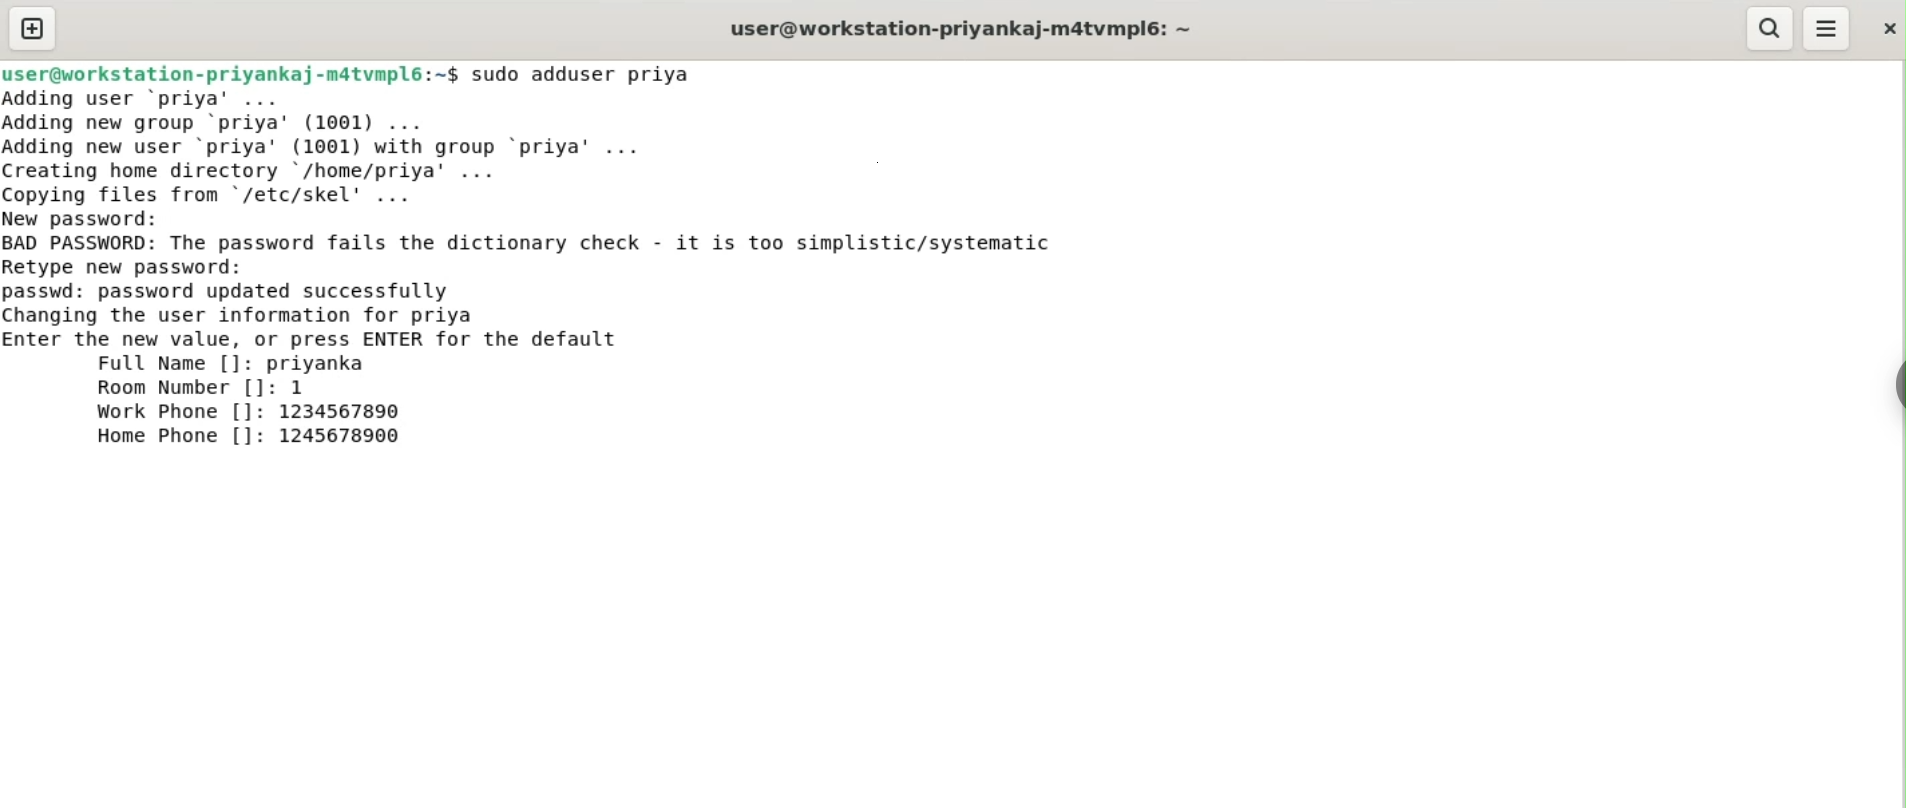 The width and height of the screenshot is (1906, 808). I want to click on user@workstation-priyankaj-m4tvmpl6:~$, so click(230, 71).